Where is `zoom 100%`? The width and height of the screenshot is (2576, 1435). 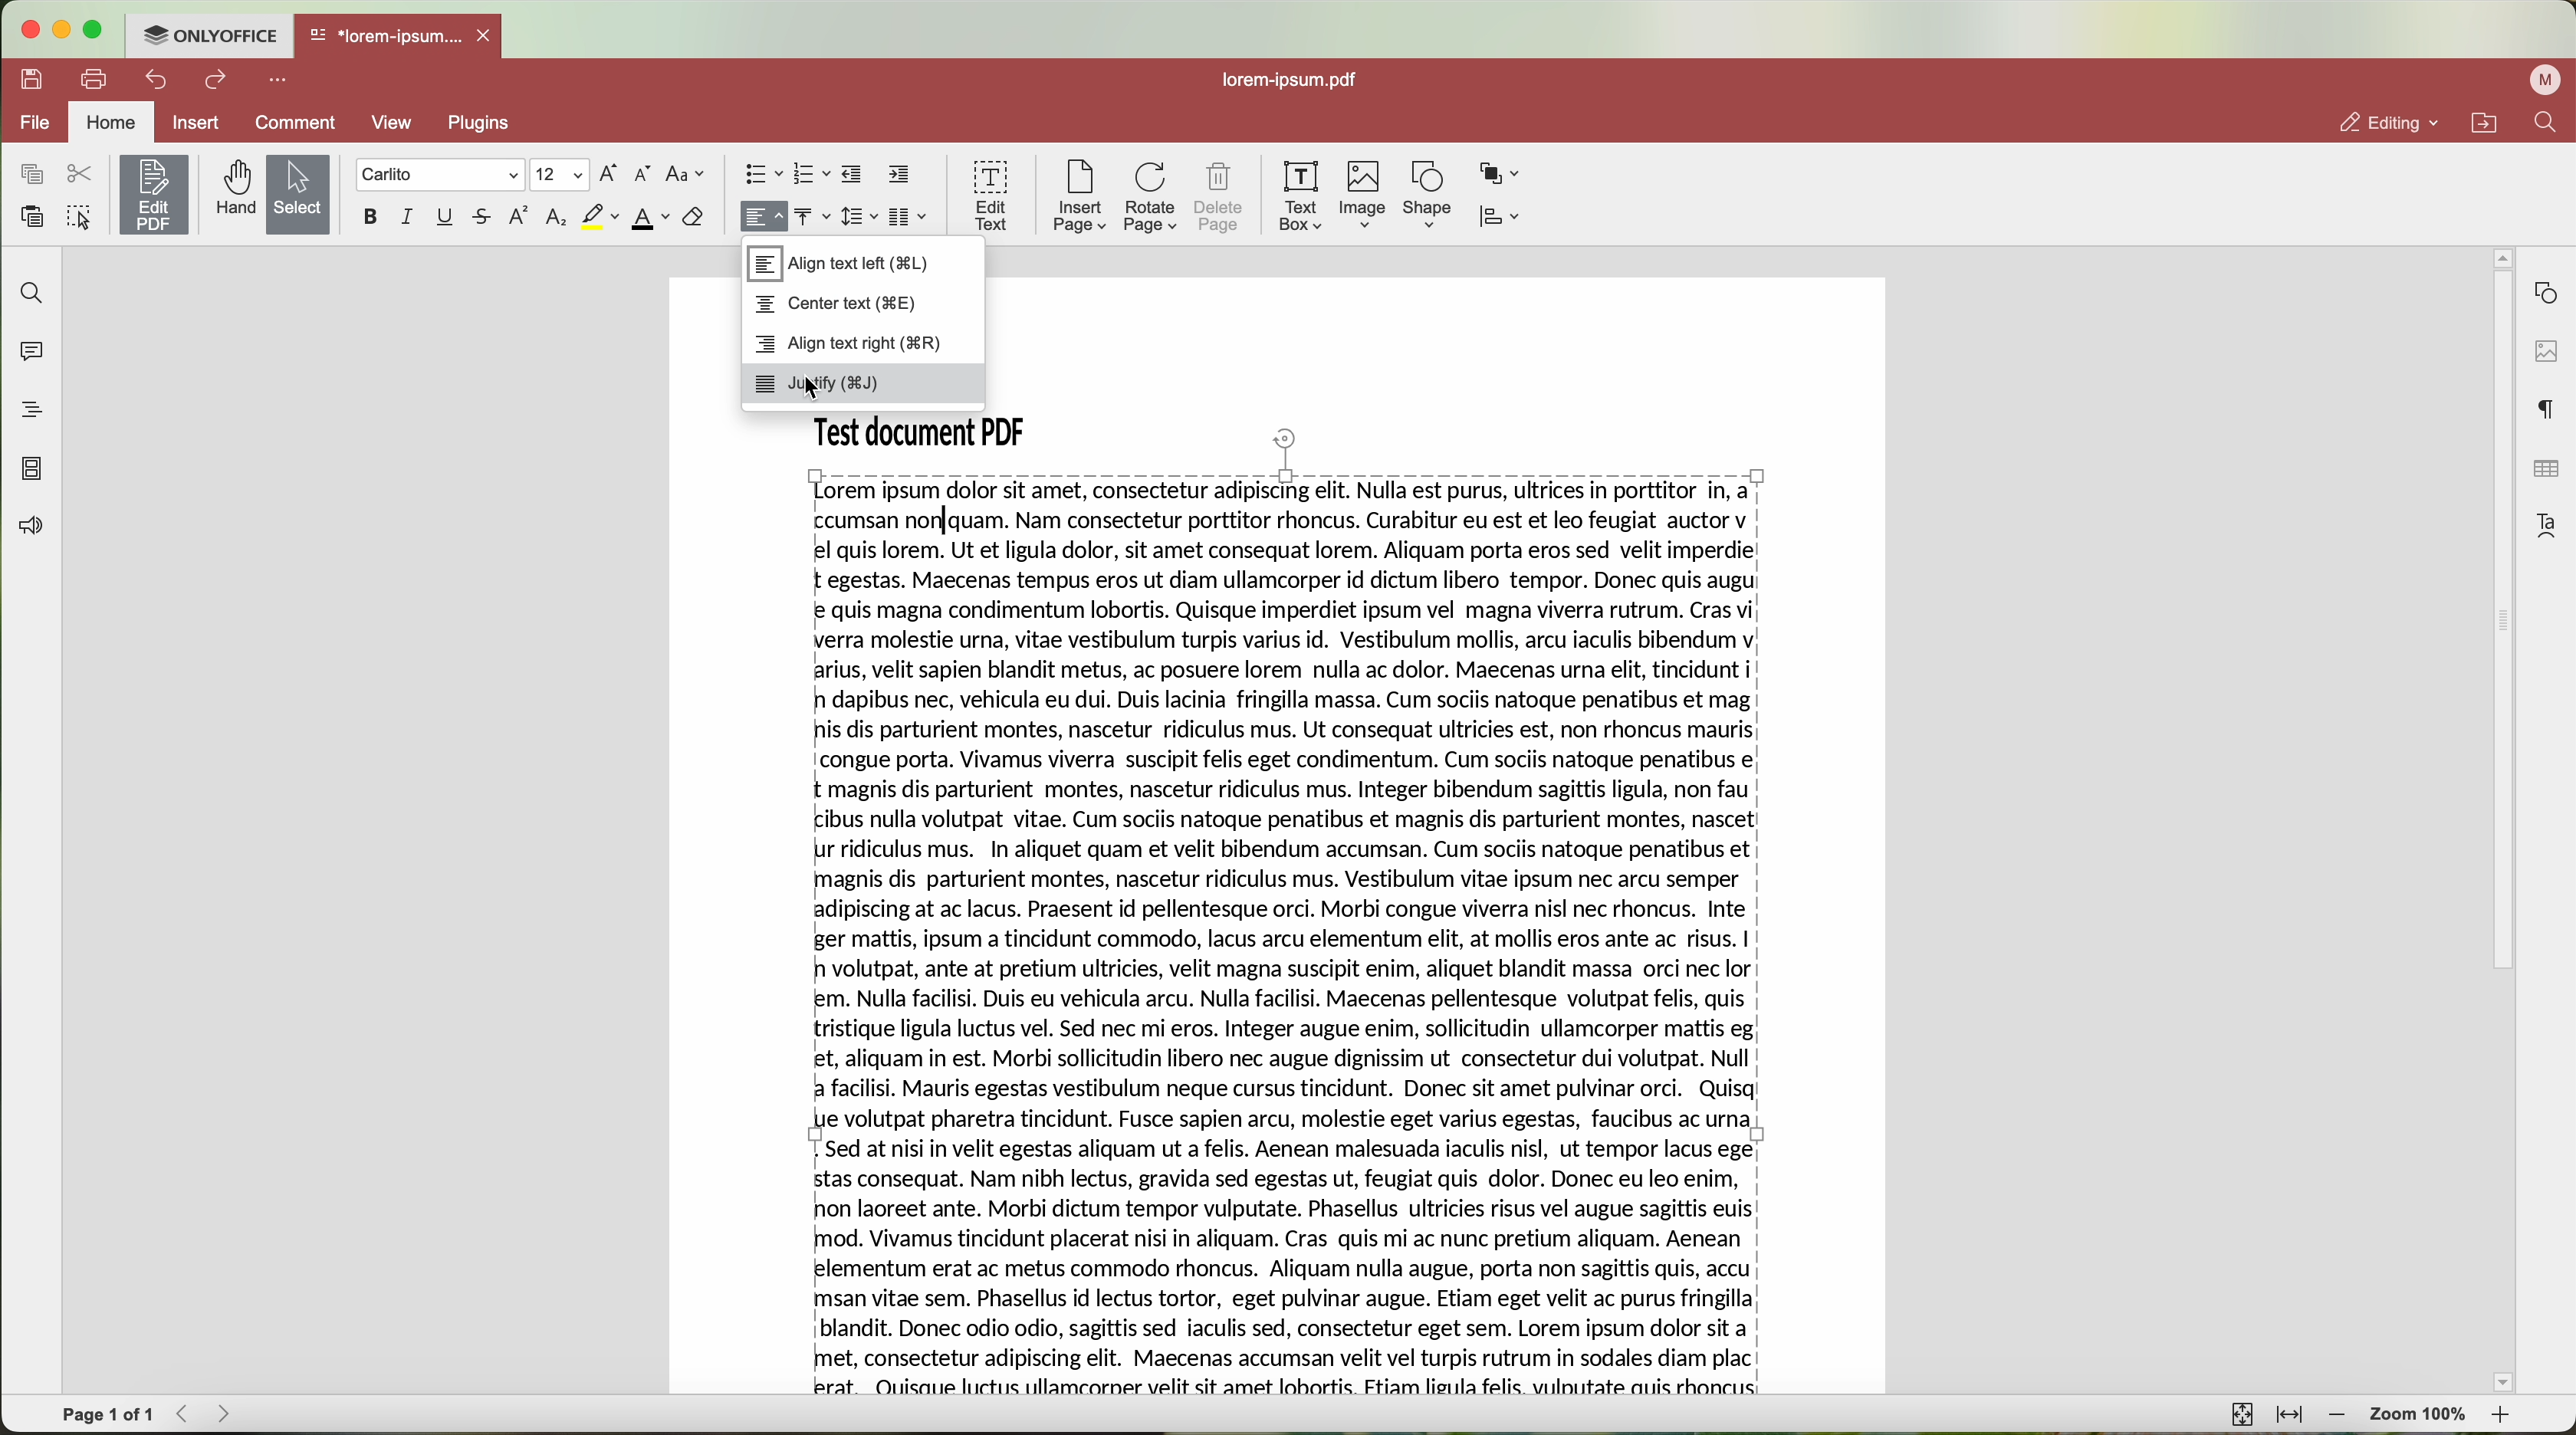
zoom 100% is located at coordinates (2421, 1415).